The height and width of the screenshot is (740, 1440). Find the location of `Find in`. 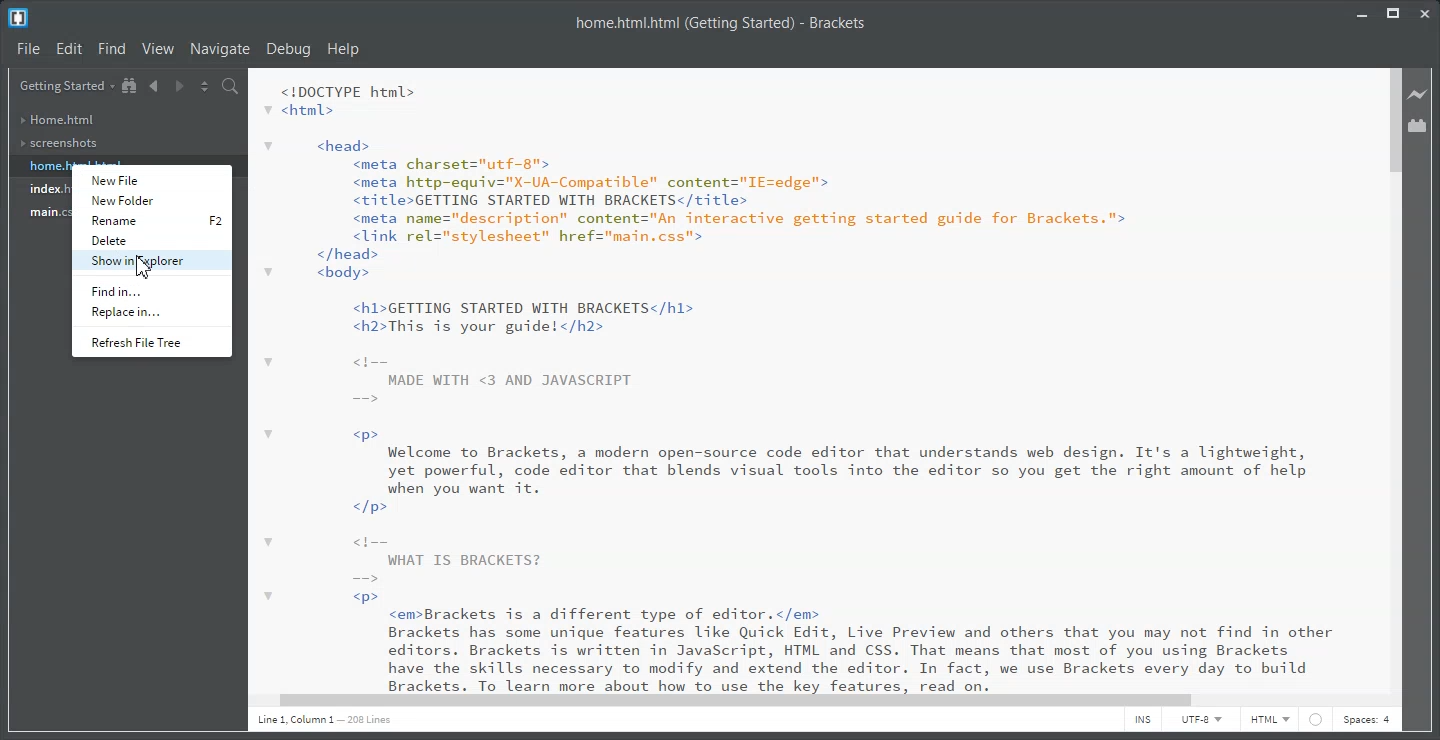

Find in is located at coordinates (152, 288).